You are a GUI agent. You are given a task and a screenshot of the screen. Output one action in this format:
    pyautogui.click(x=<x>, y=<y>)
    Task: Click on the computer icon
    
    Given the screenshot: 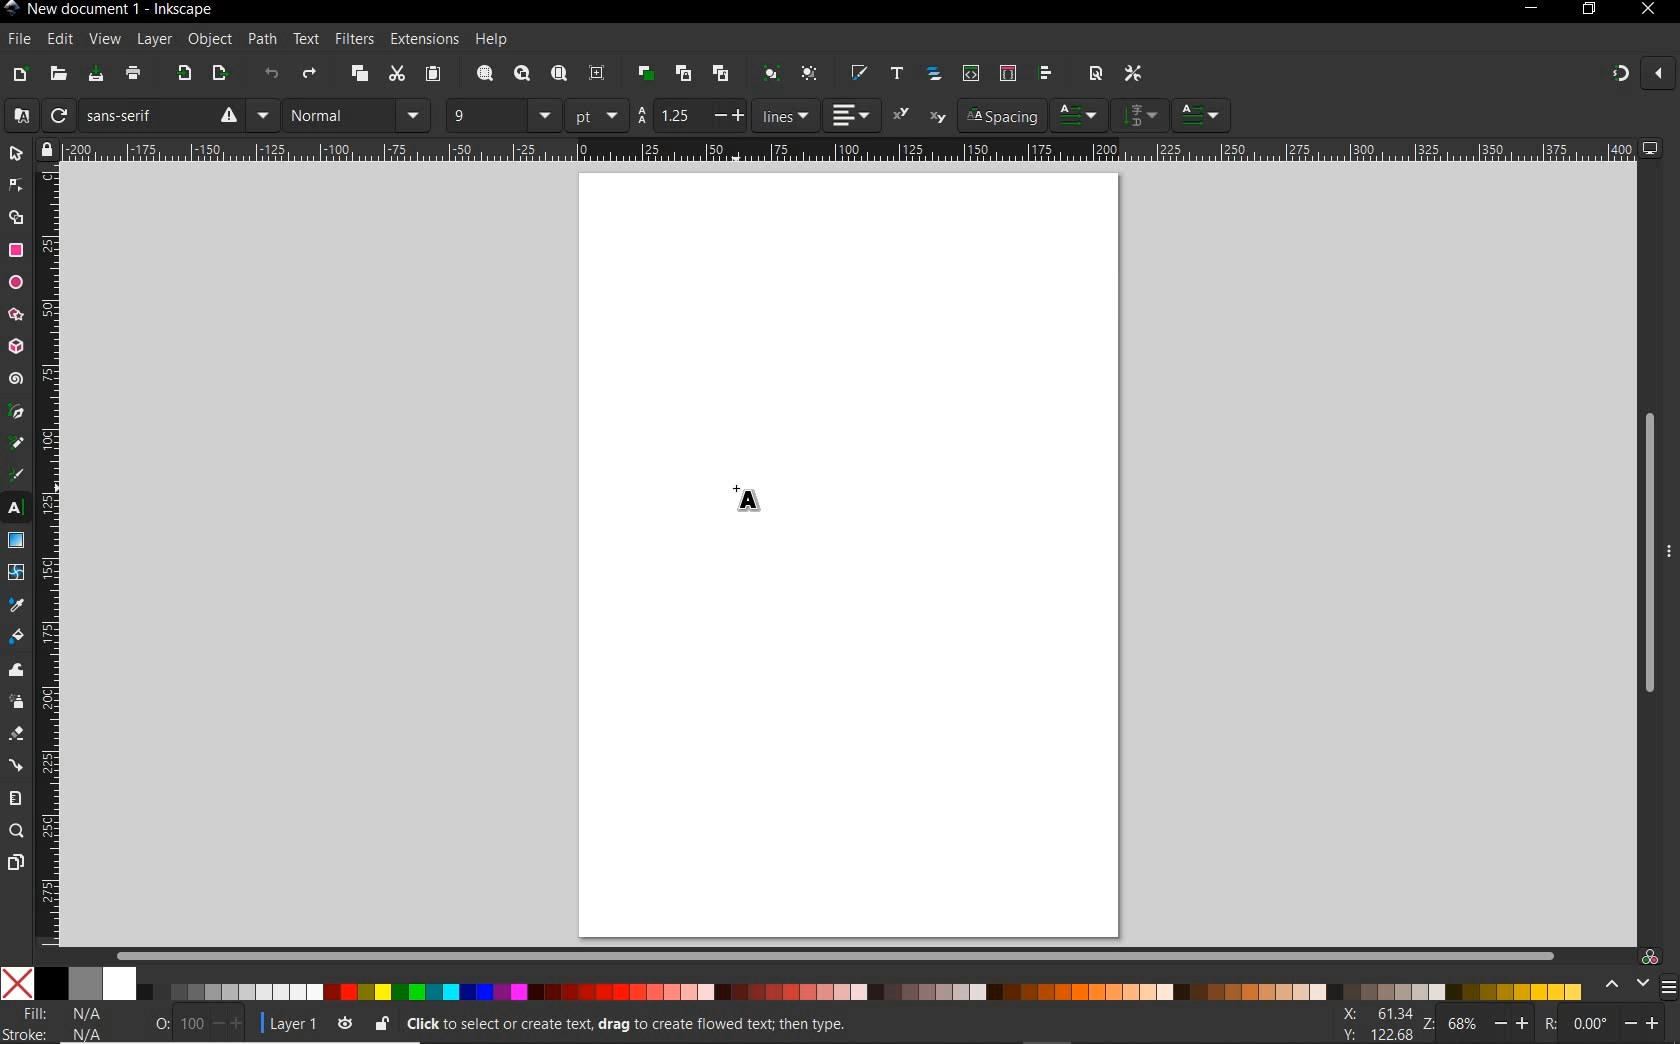 What is the action you would take?
    pyautogui.click(x=1651, y=148)
    